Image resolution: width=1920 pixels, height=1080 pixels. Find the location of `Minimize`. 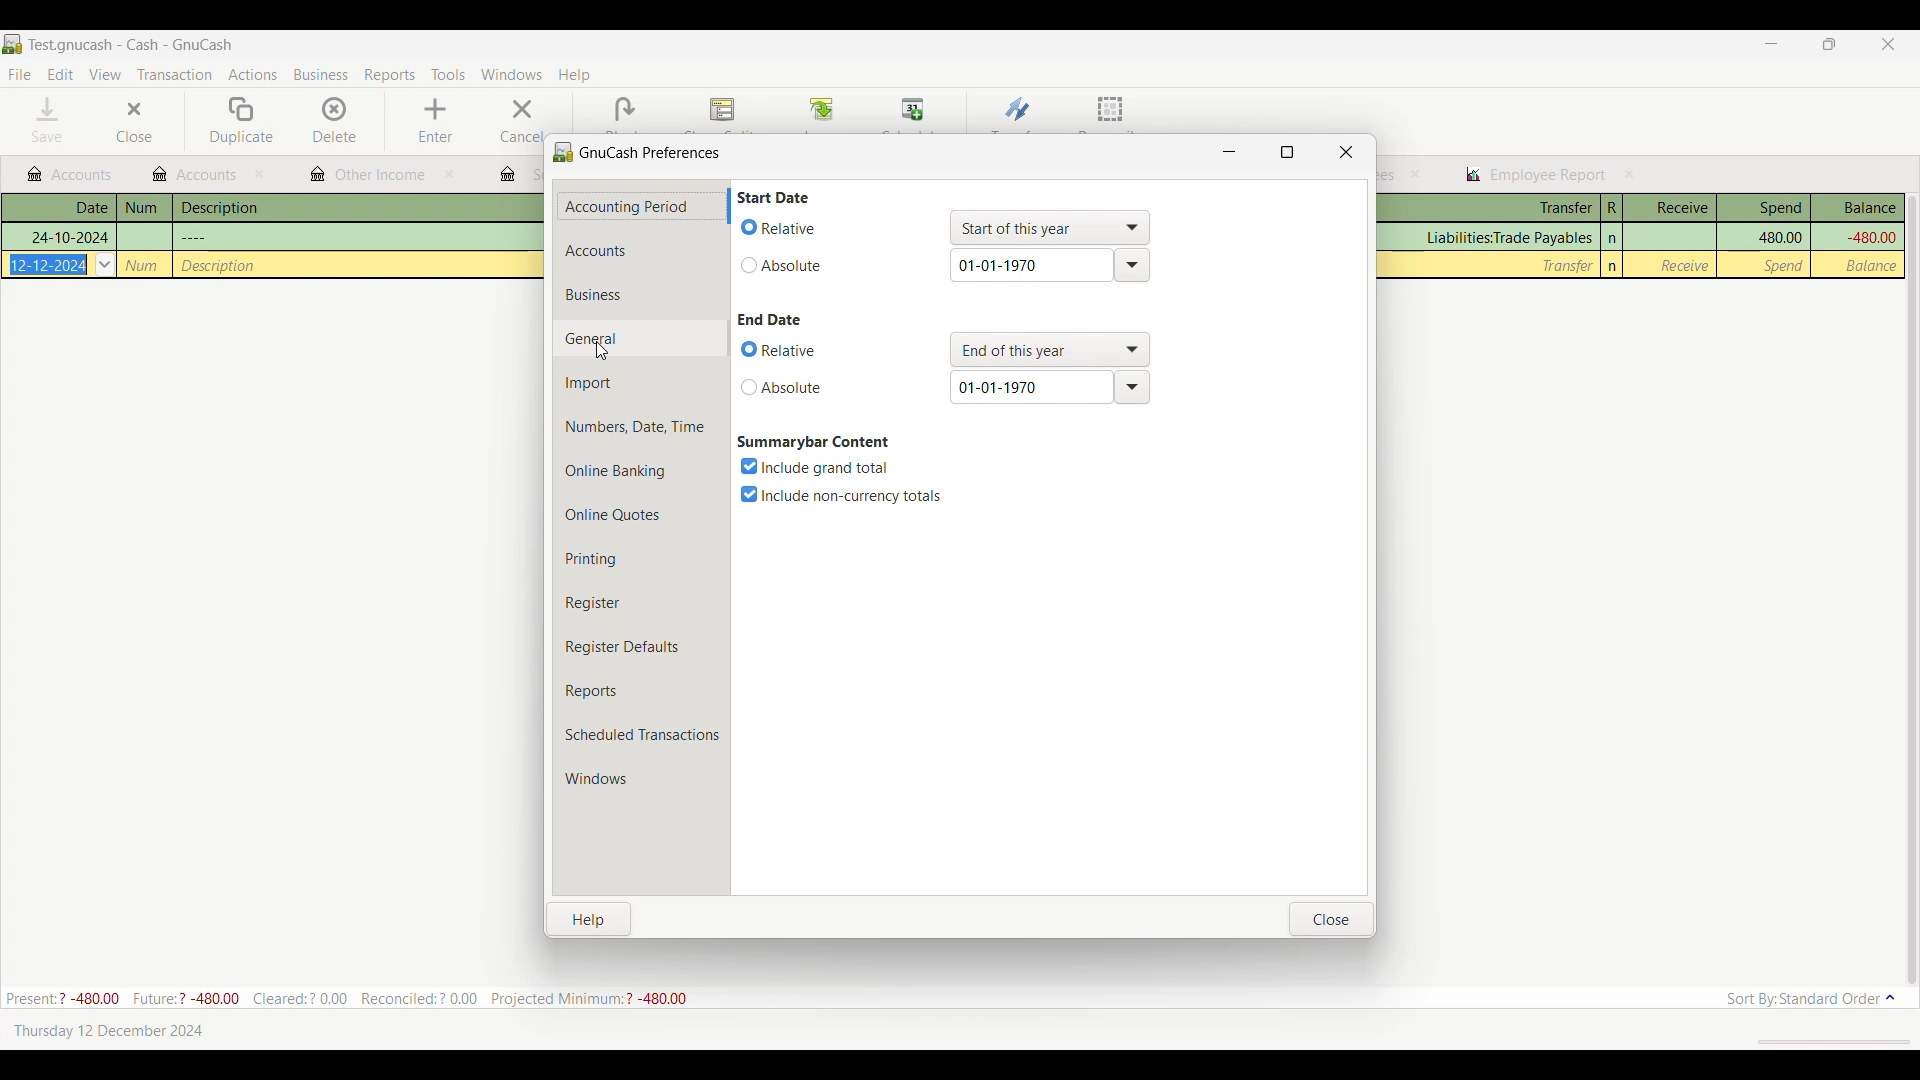

Minimize is located at coordinates (1771, 43).